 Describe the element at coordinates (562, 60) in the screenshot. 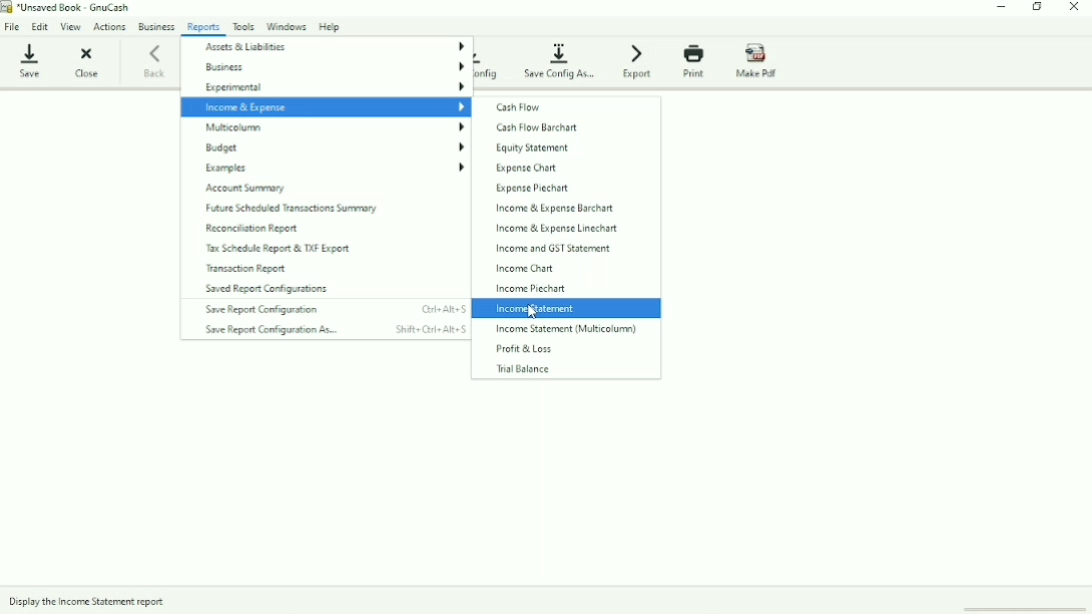

I see `Save Config As` at that location.